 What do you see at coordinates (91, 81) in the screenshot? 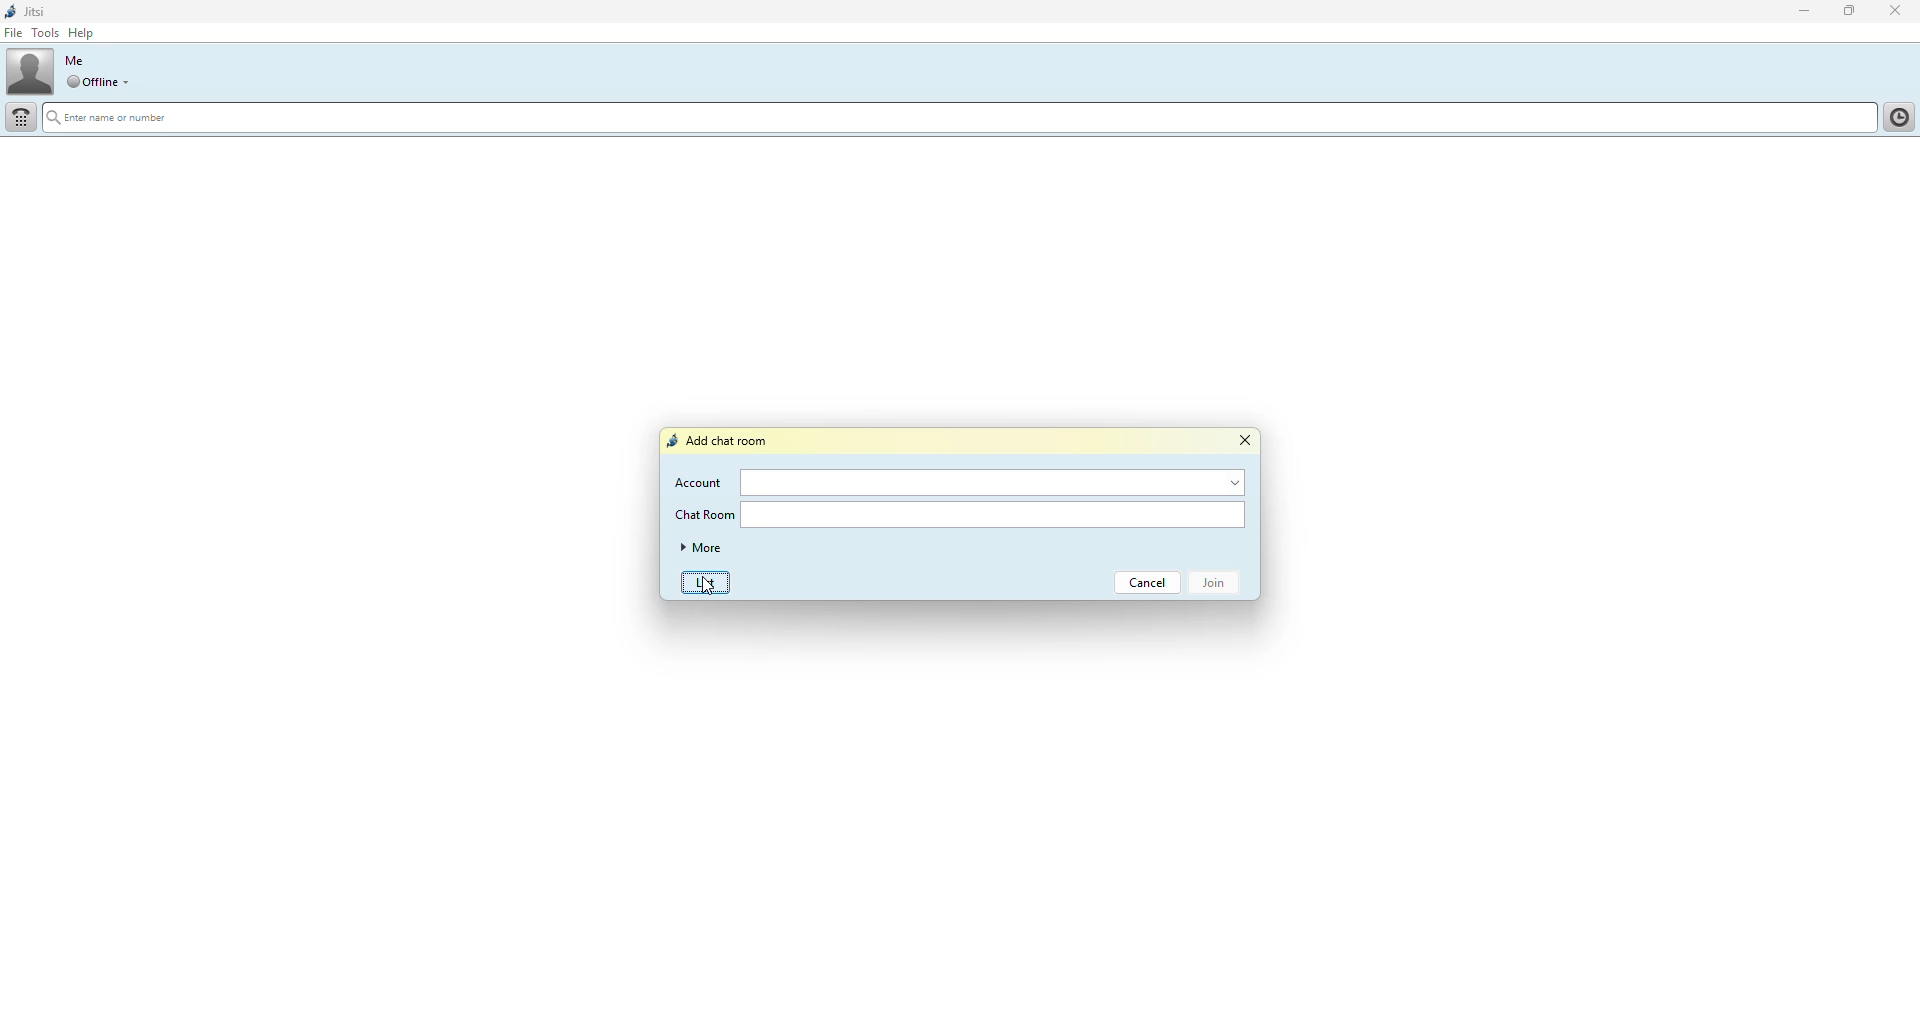
I see `offline` at bounding box center [91, 81].